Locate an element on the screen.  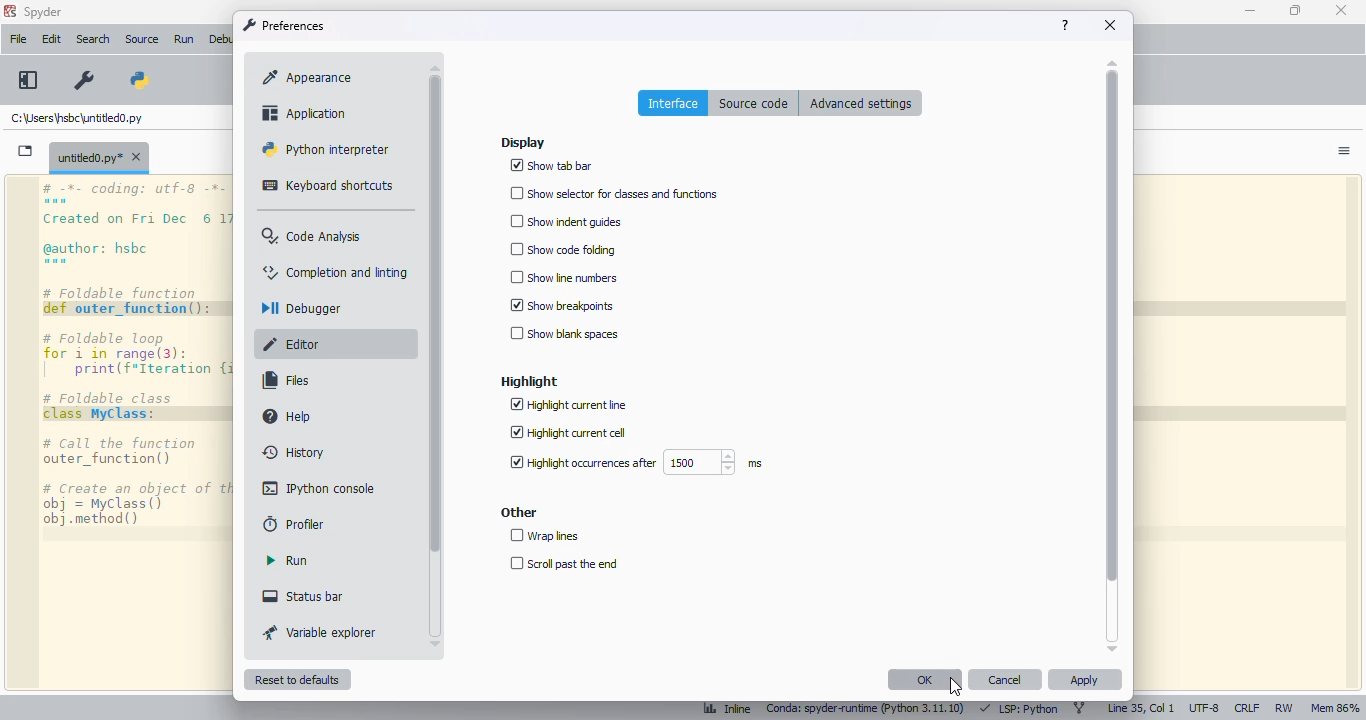
maximize current pane is located at coordinates (27, 79).